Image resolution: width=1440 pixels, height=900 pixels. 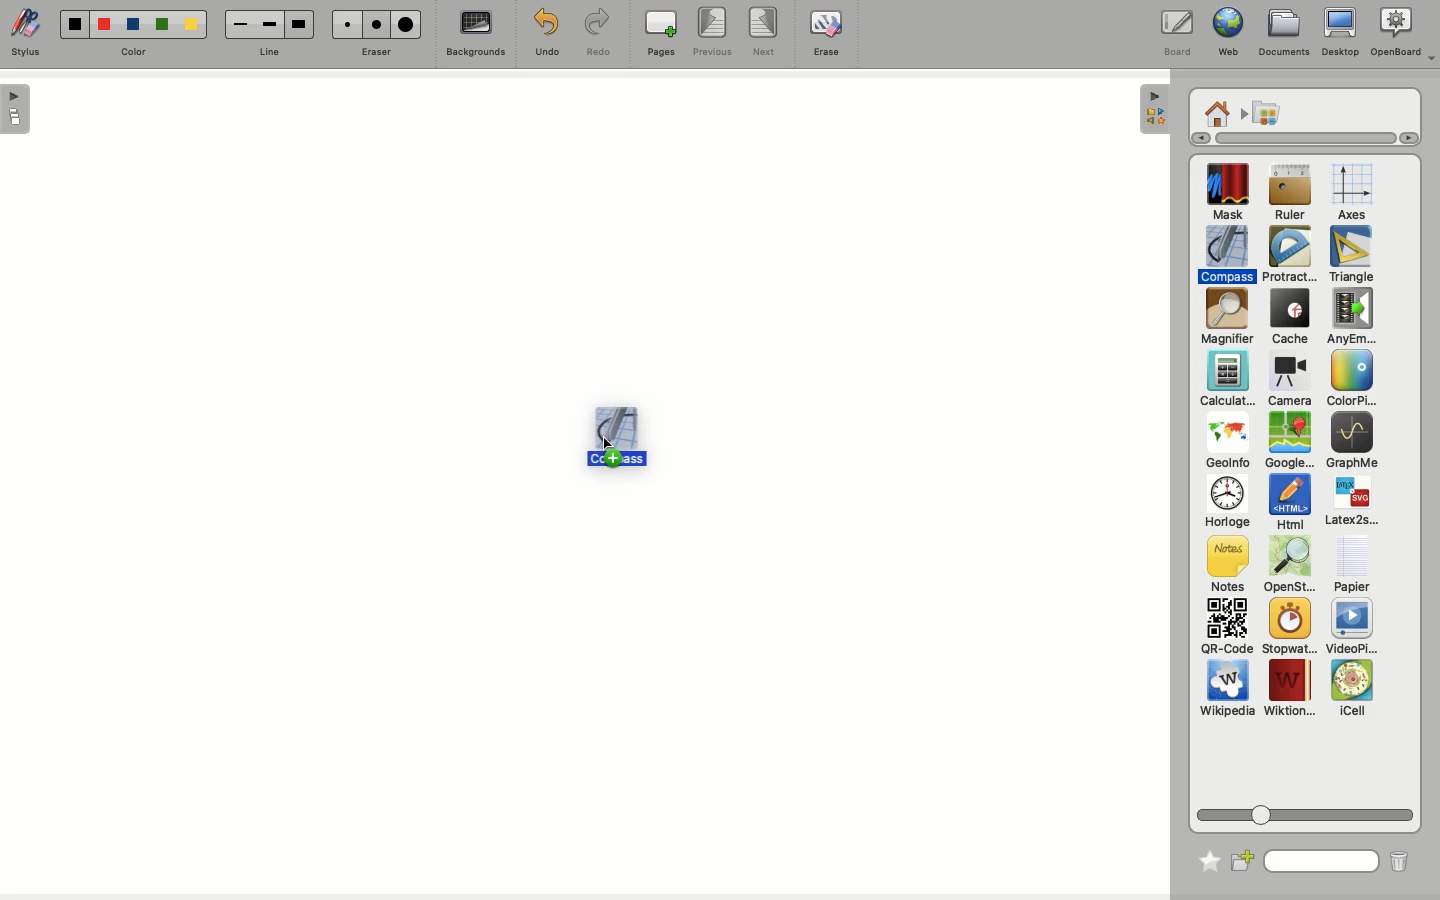 I want to click on Notes, so click(x=1224, y=565).